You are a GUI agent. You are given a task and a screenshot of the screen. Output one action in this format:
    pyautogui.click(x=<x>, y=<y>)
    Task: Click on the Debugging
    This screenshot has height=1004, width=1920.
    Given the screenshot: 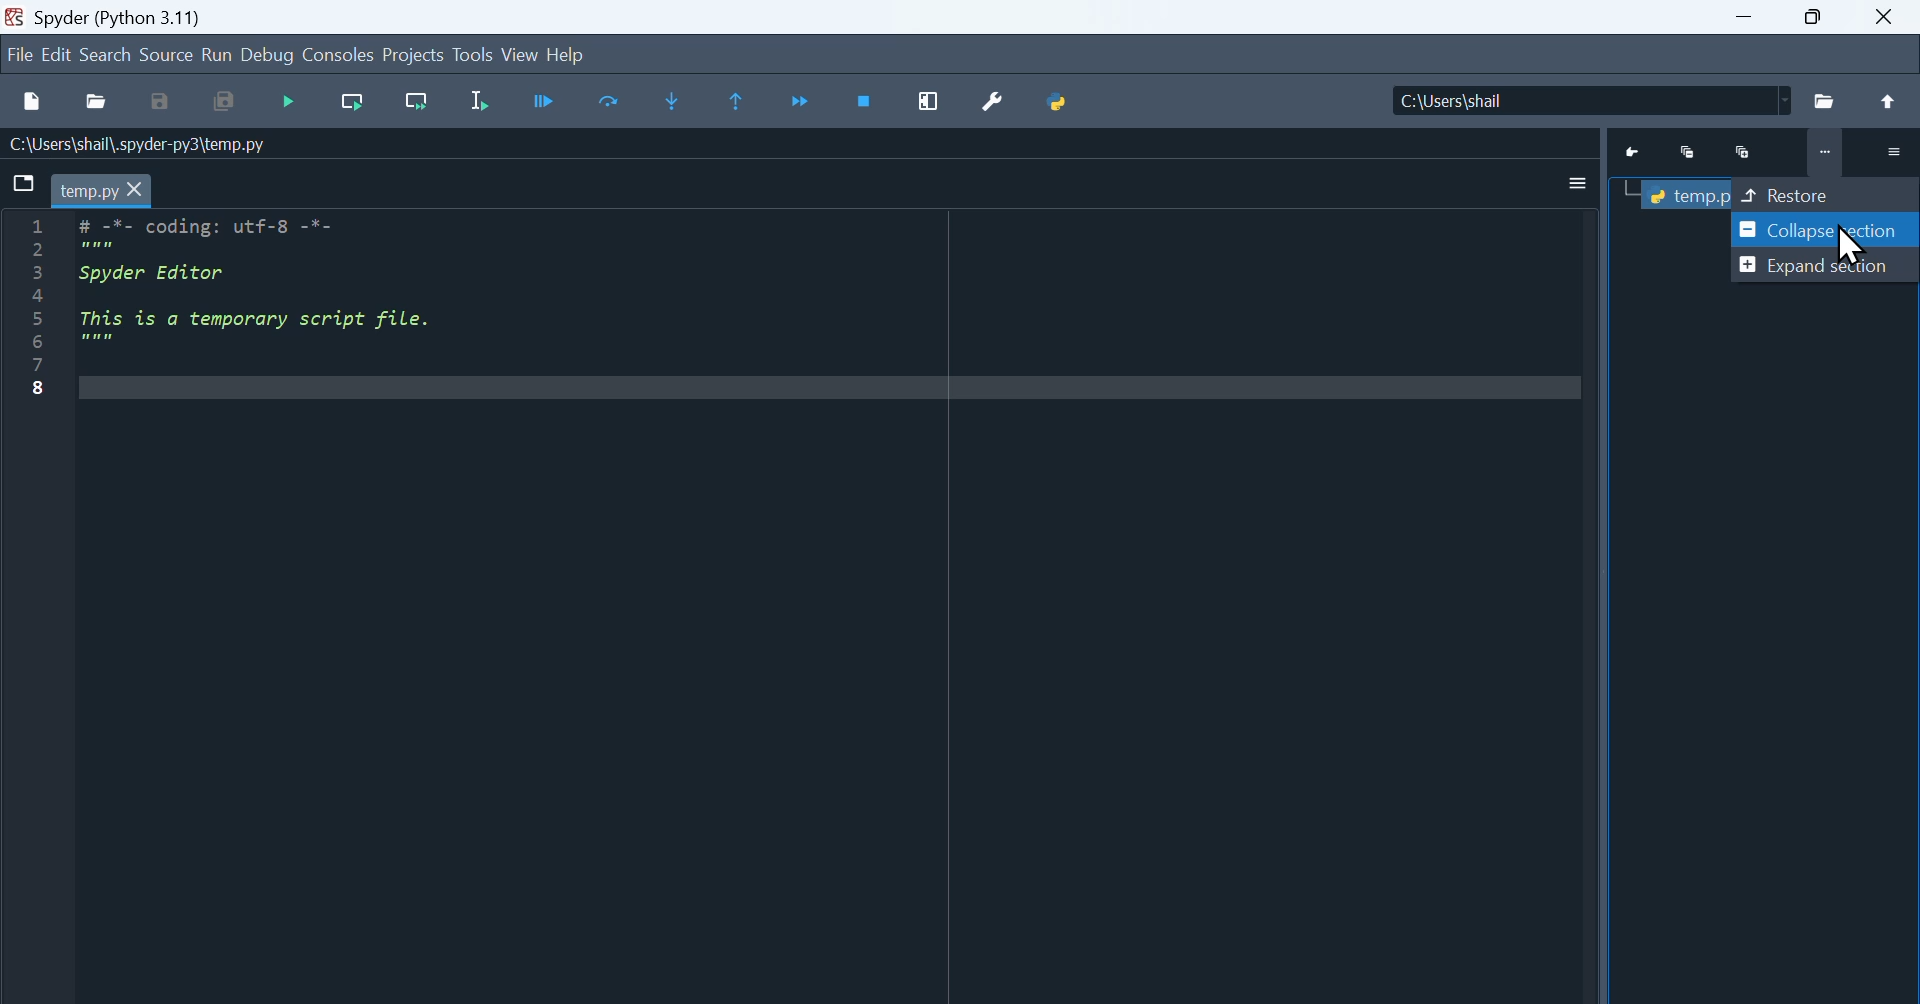 What is the action you would take?
    pyautogui.click(x=292, y=105)
    